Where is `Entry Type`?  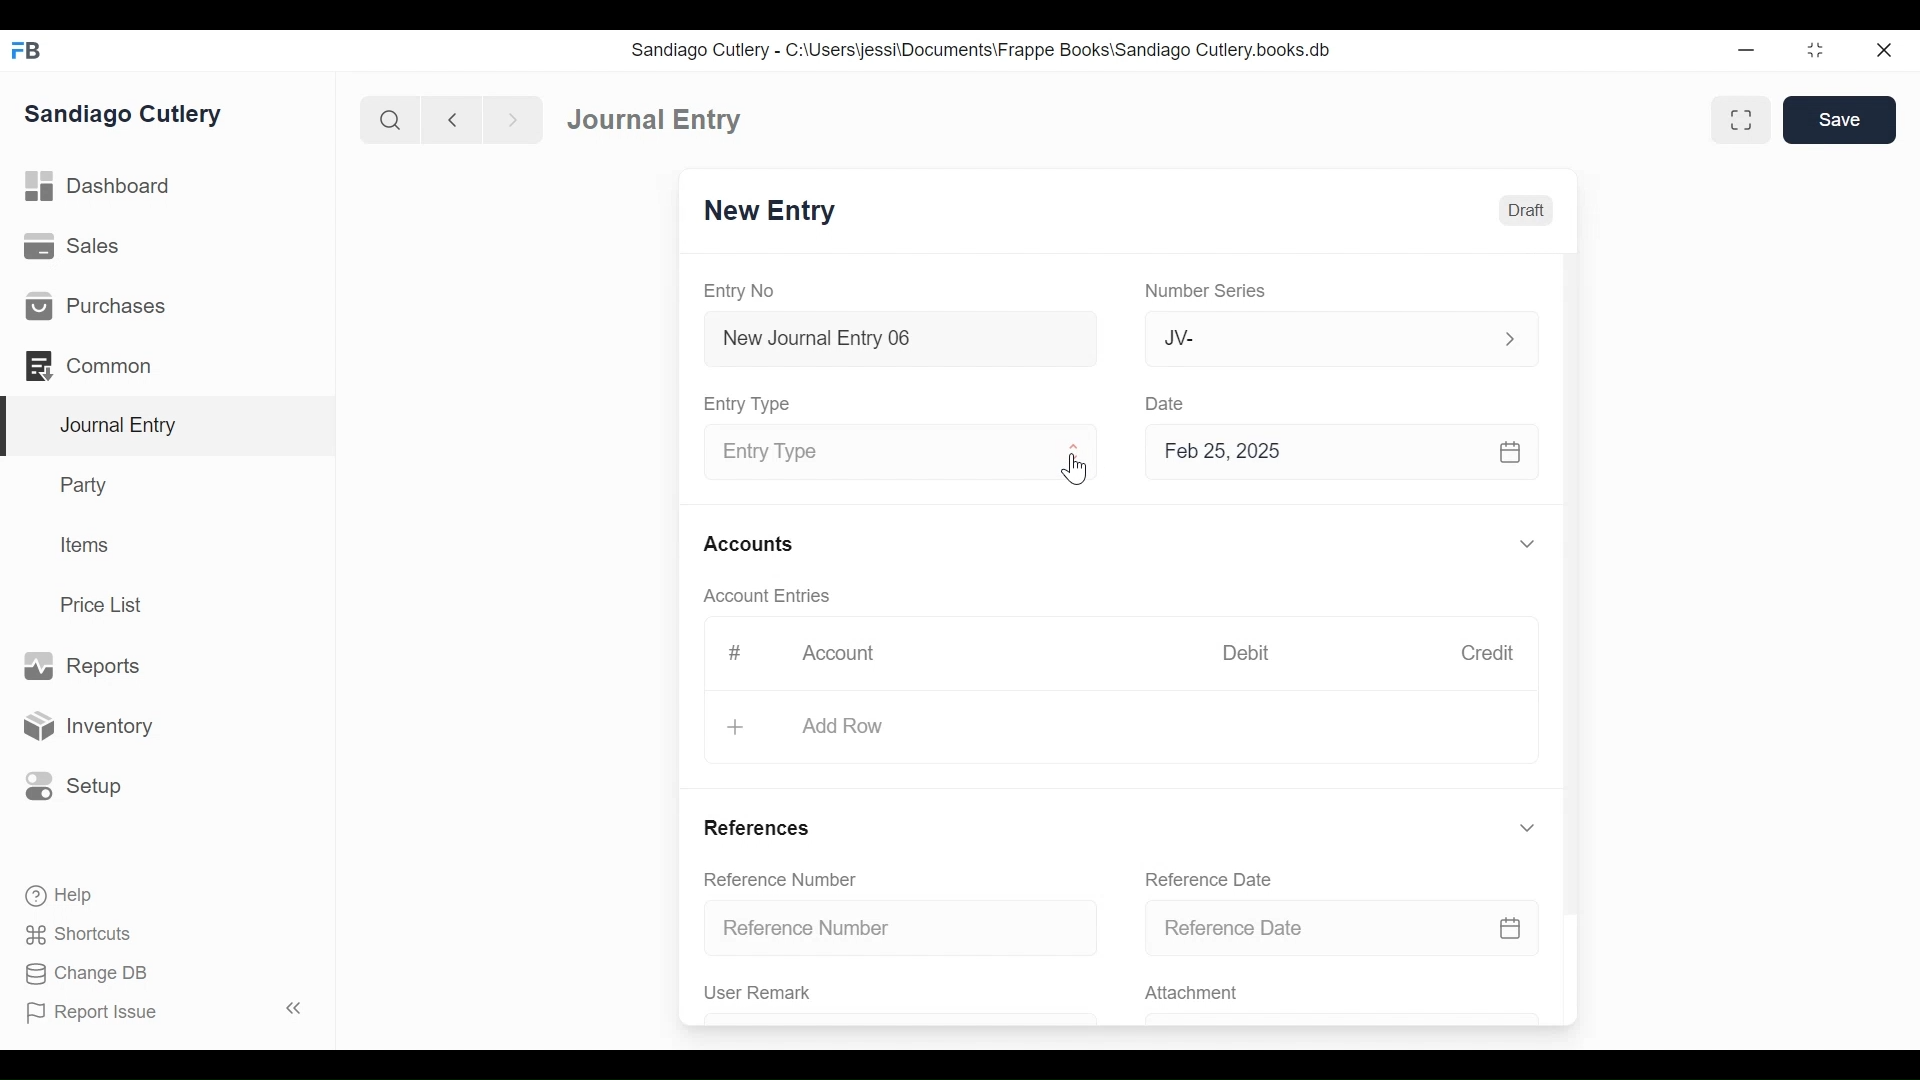 Entry Type is located at coordinates (883, 454).